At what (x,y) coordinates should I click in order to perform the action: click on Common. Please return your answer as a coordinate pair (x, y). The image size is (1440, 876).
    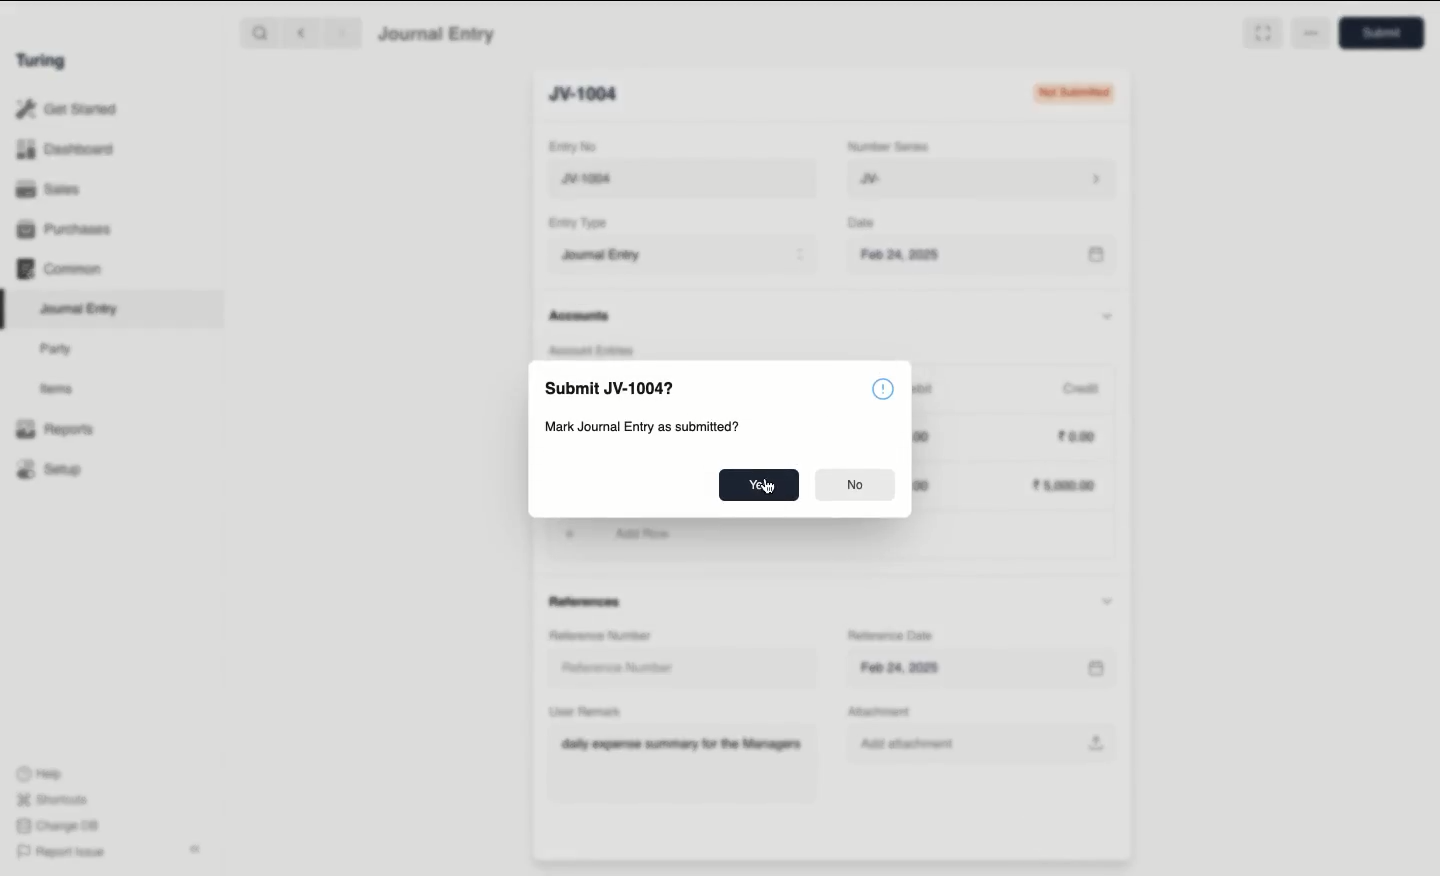
    Looking at the image, I should click on (61, 269).